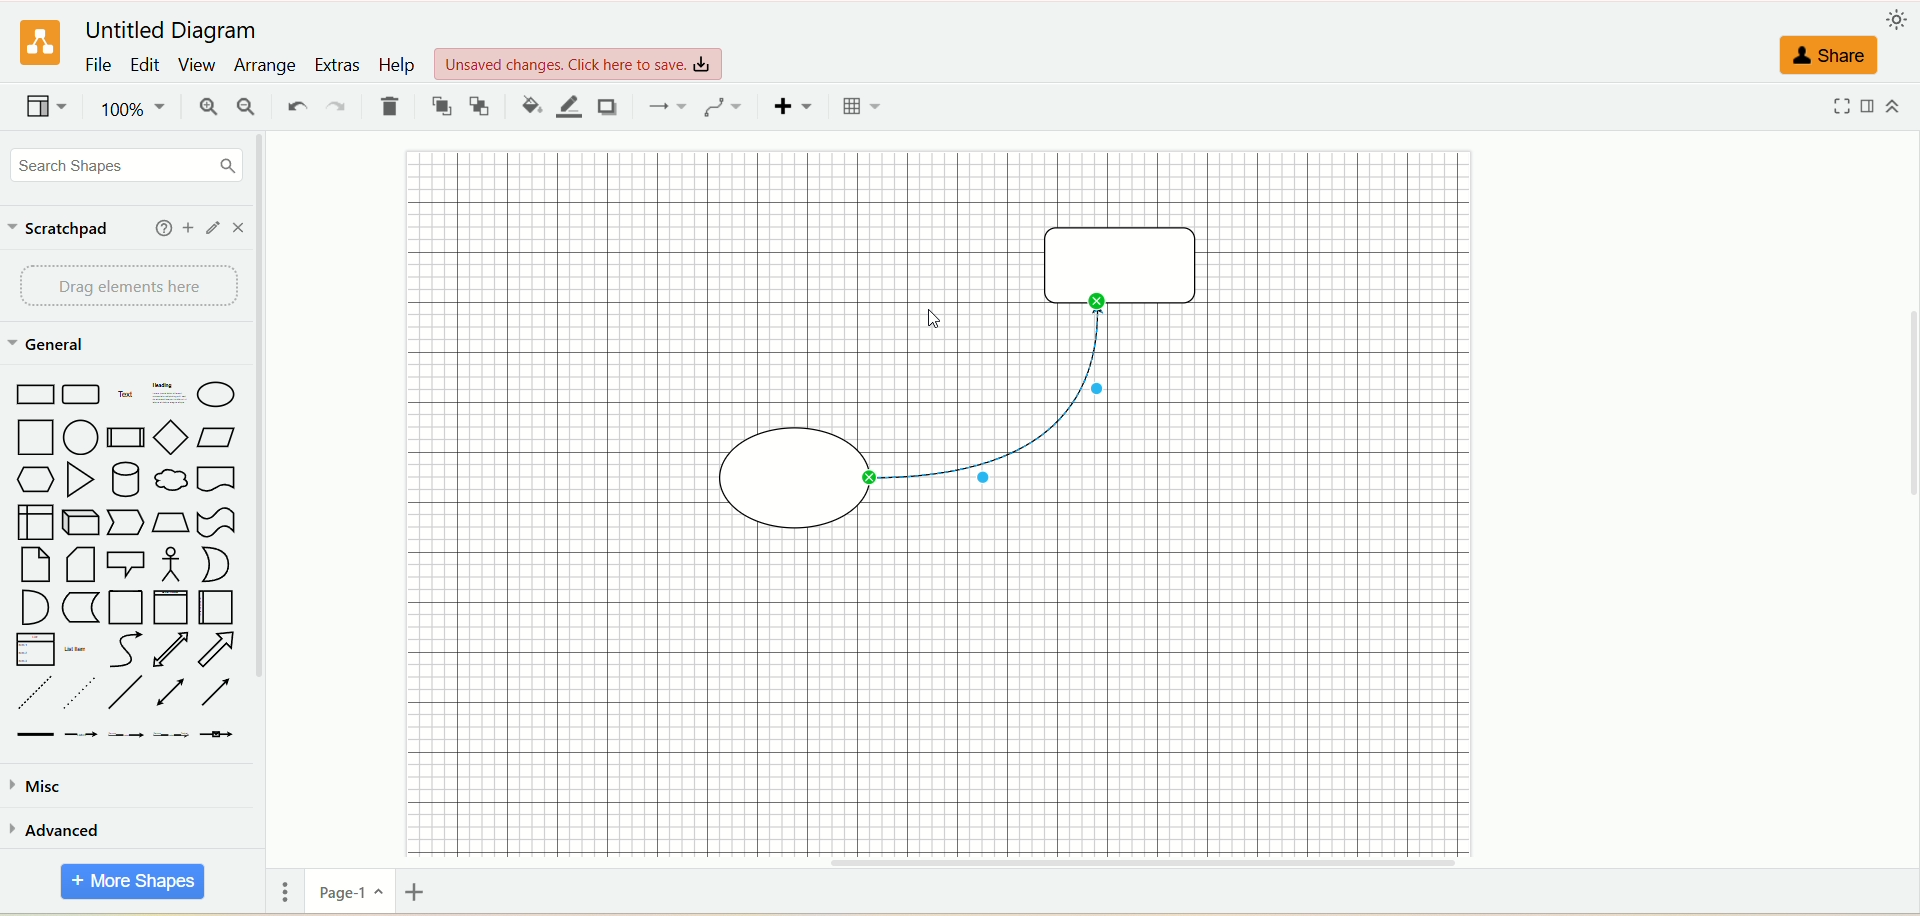 The height and width of the screenshot is (916, 1920). Describe the element at coordinates (611, 109) in the screenshot. I see `shadow` at that location.